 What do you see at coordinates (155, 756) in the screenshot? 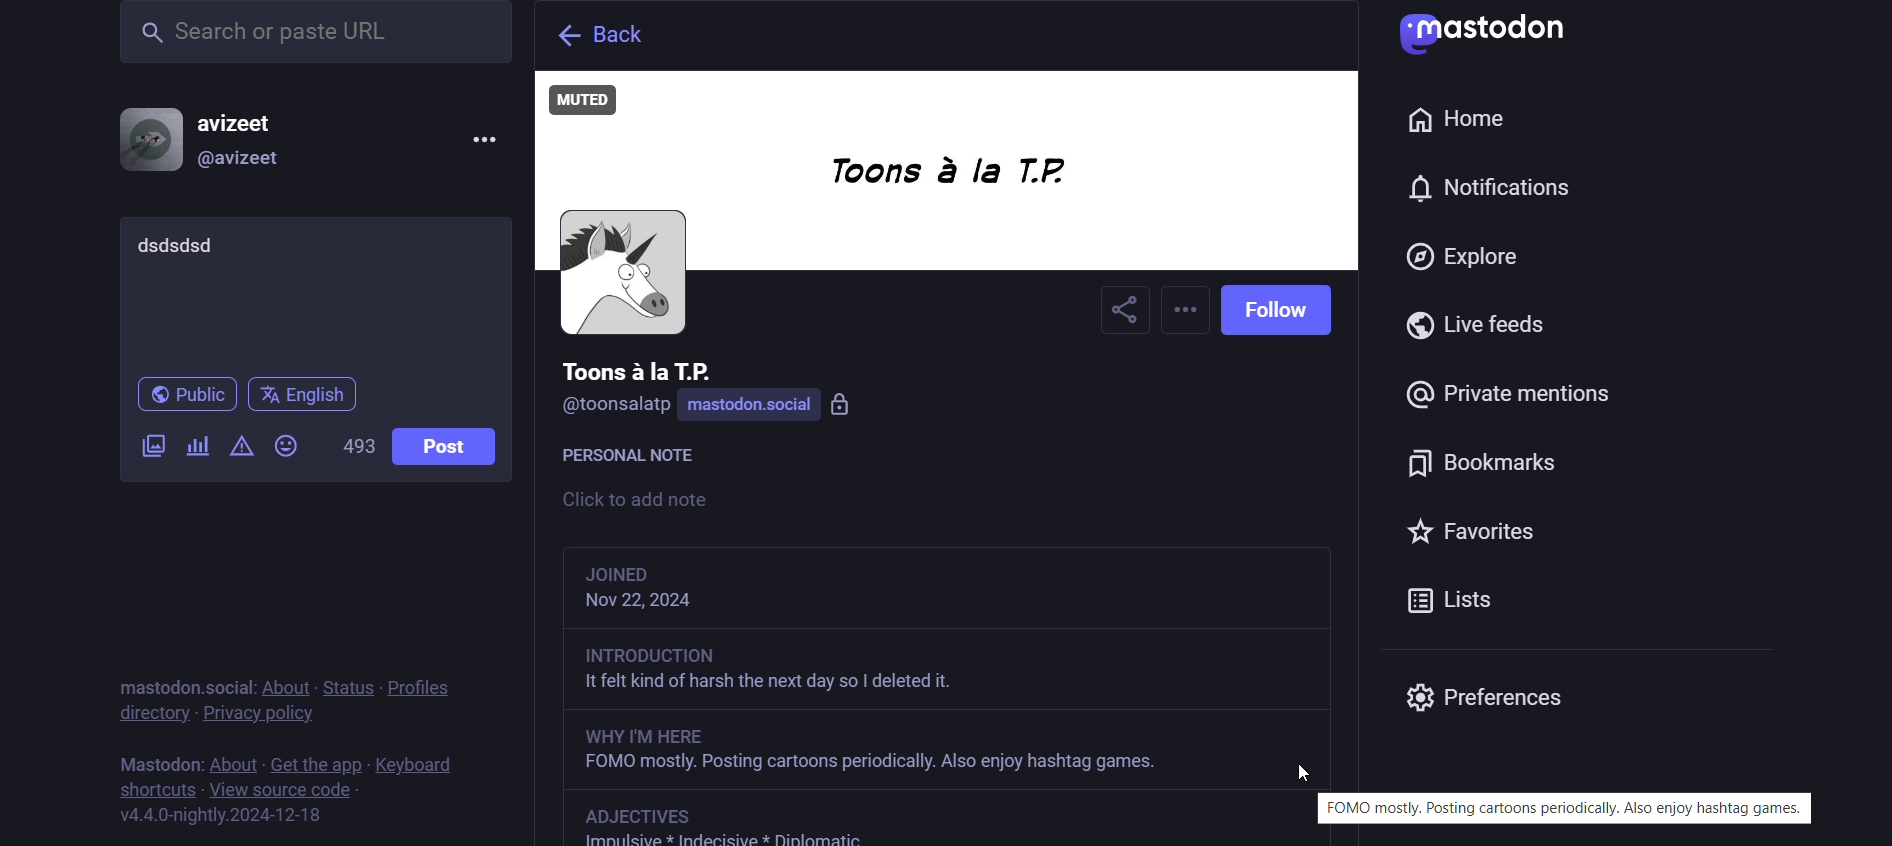
I see `text` at bounding box center [155, 756].